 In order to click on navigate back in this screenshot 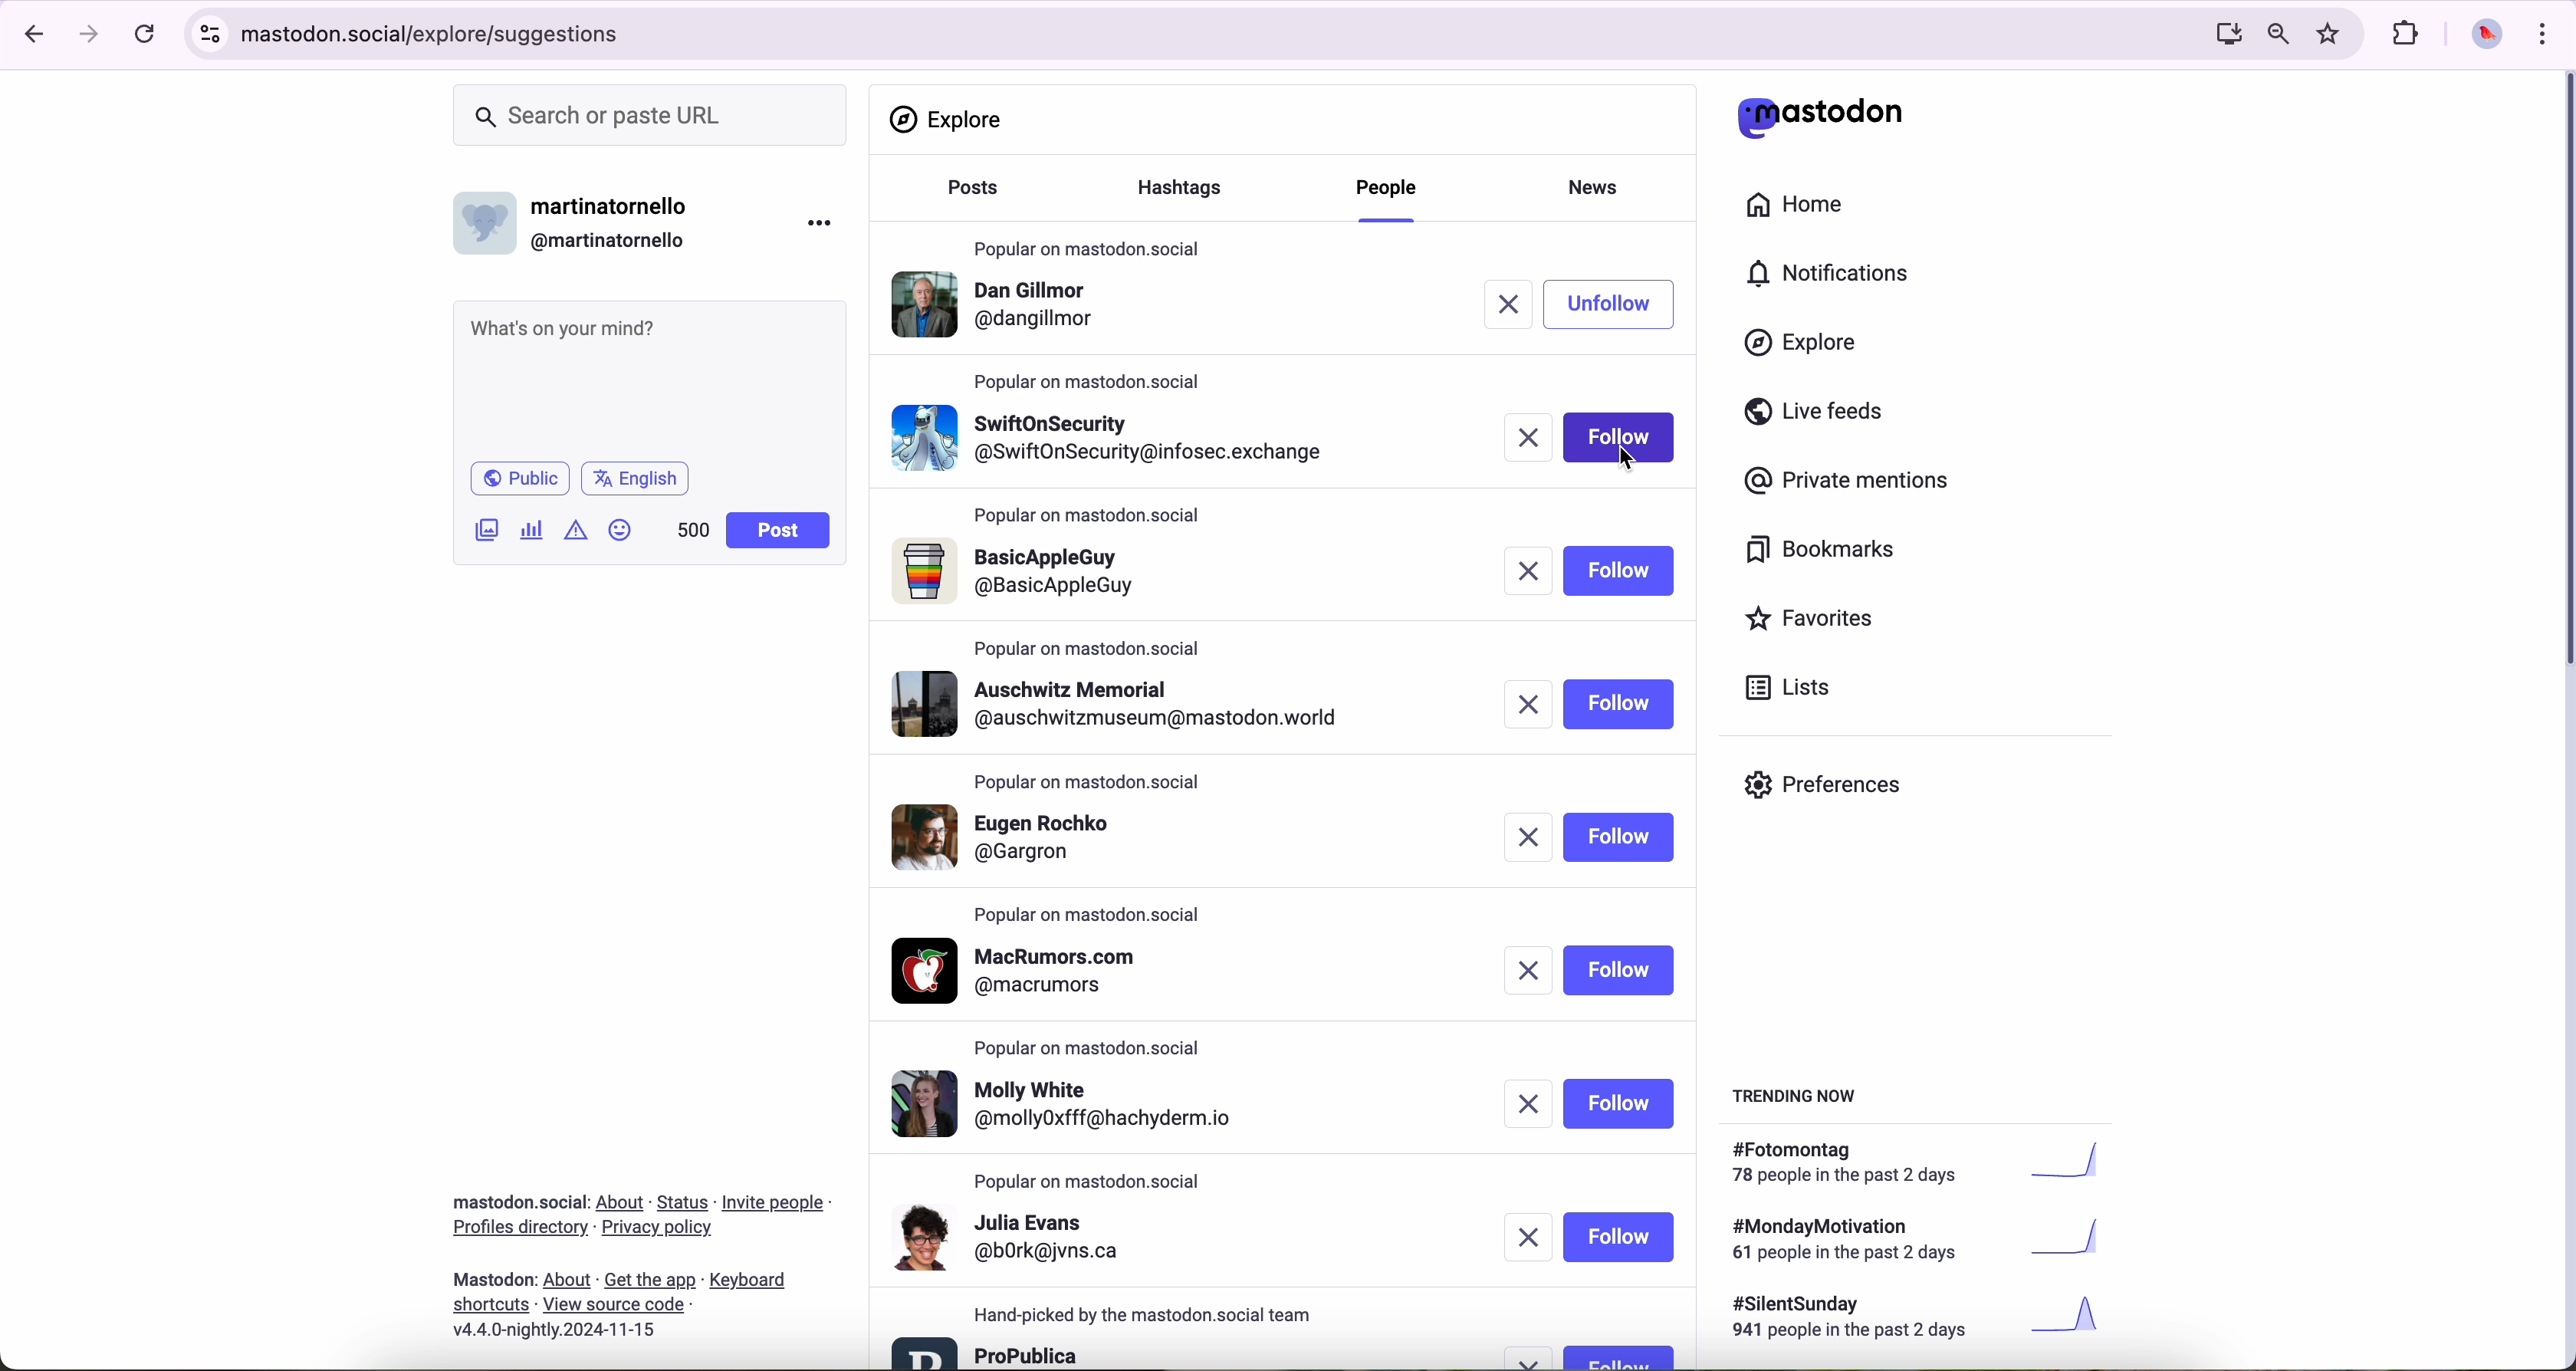, I will do `click(27, 33)`.